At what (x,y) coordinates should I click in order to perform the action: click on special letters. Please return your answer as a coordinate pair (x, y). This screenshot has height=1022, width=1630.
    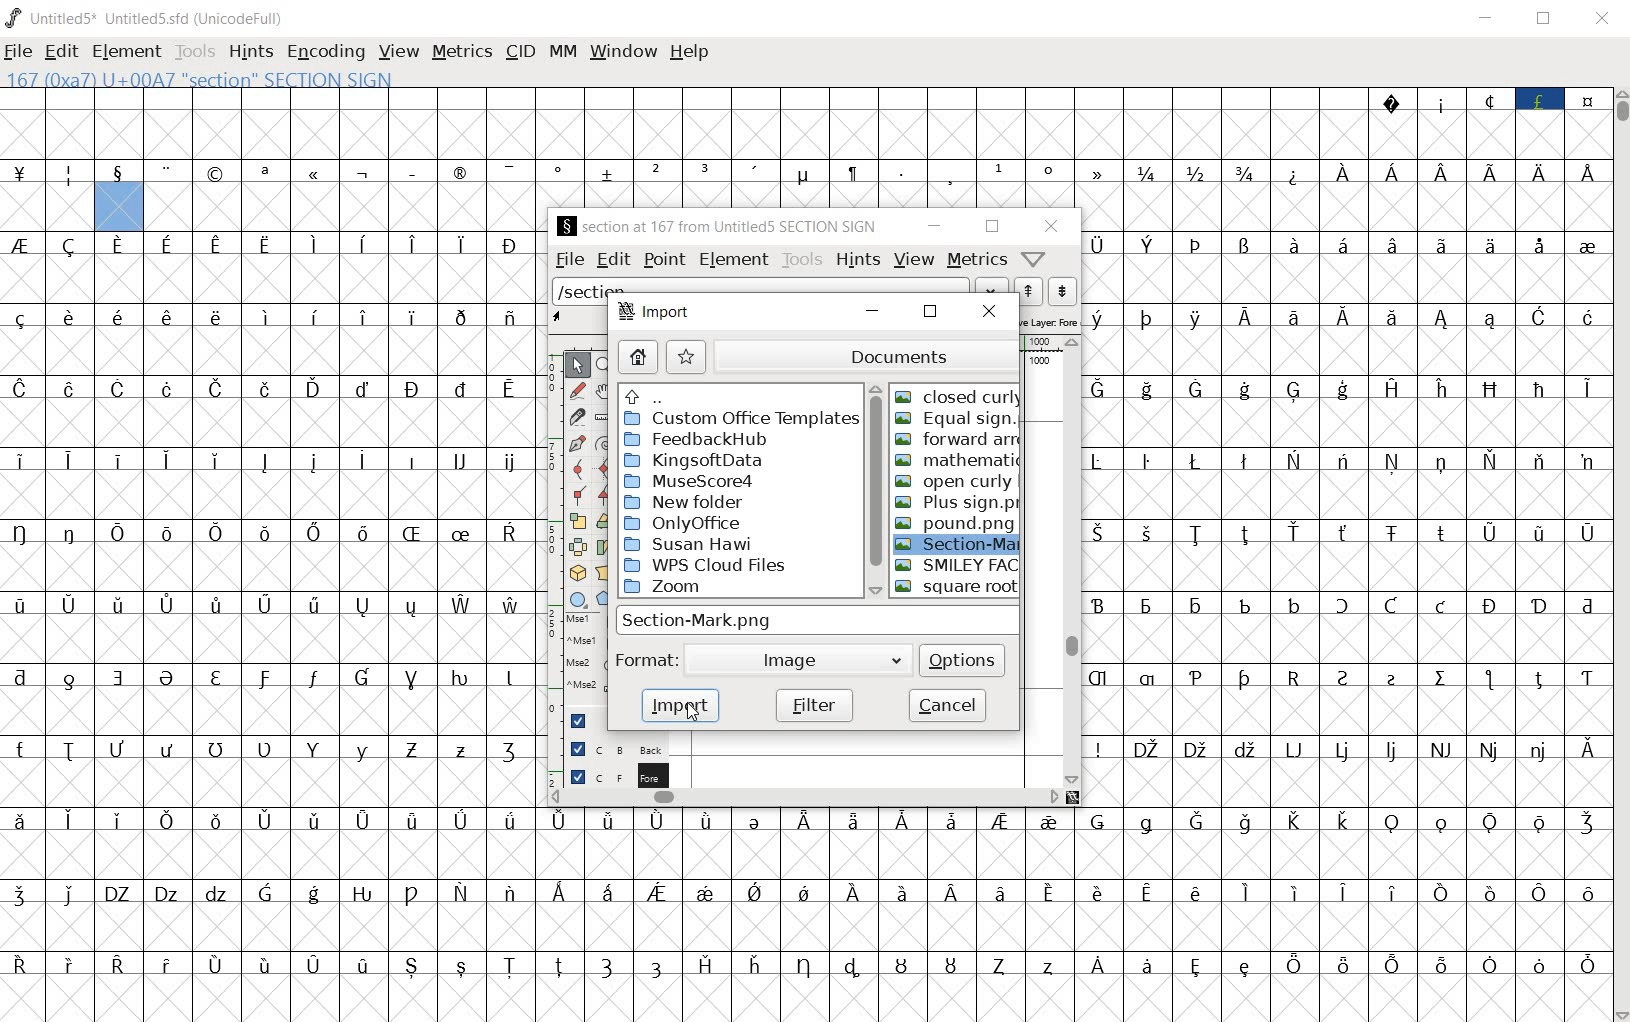
    Looking at the image, I should click on (269, 318).